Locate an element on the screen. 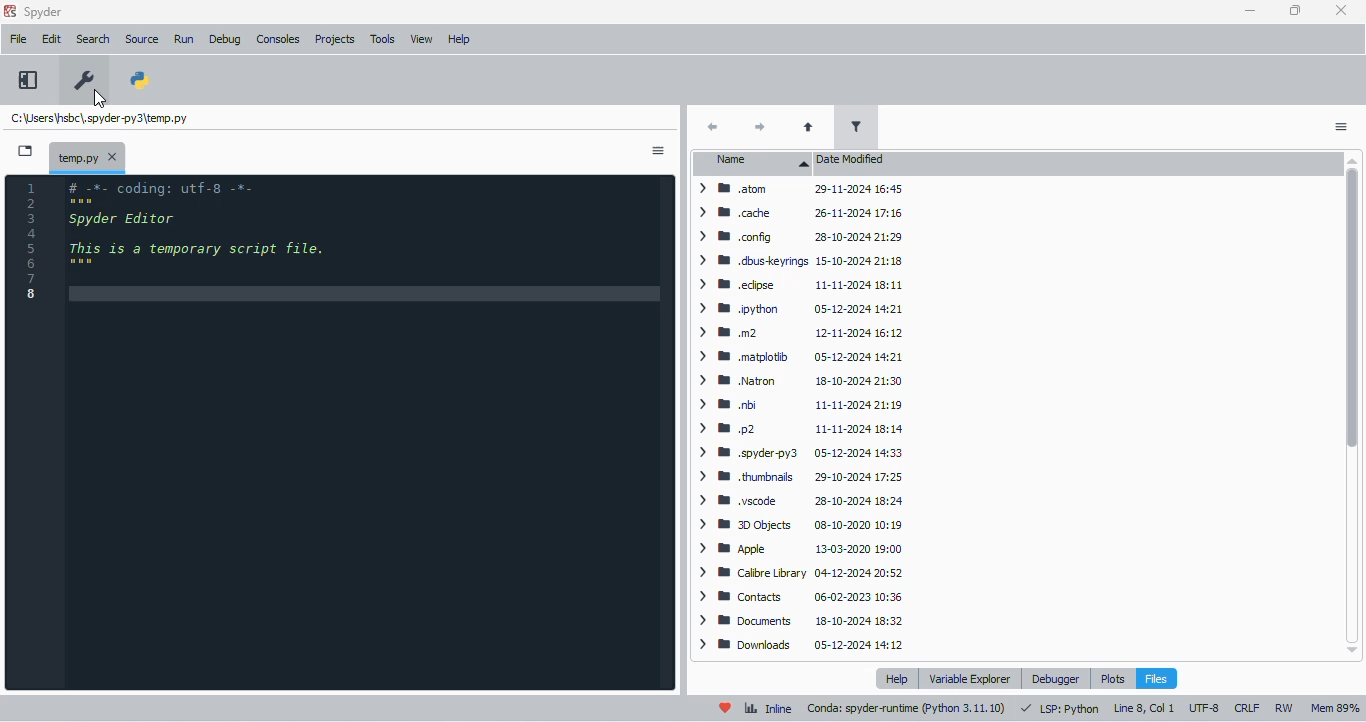 The height and width of the screenshot is (722, 1366). spyder is located at coordinates (44, 12).